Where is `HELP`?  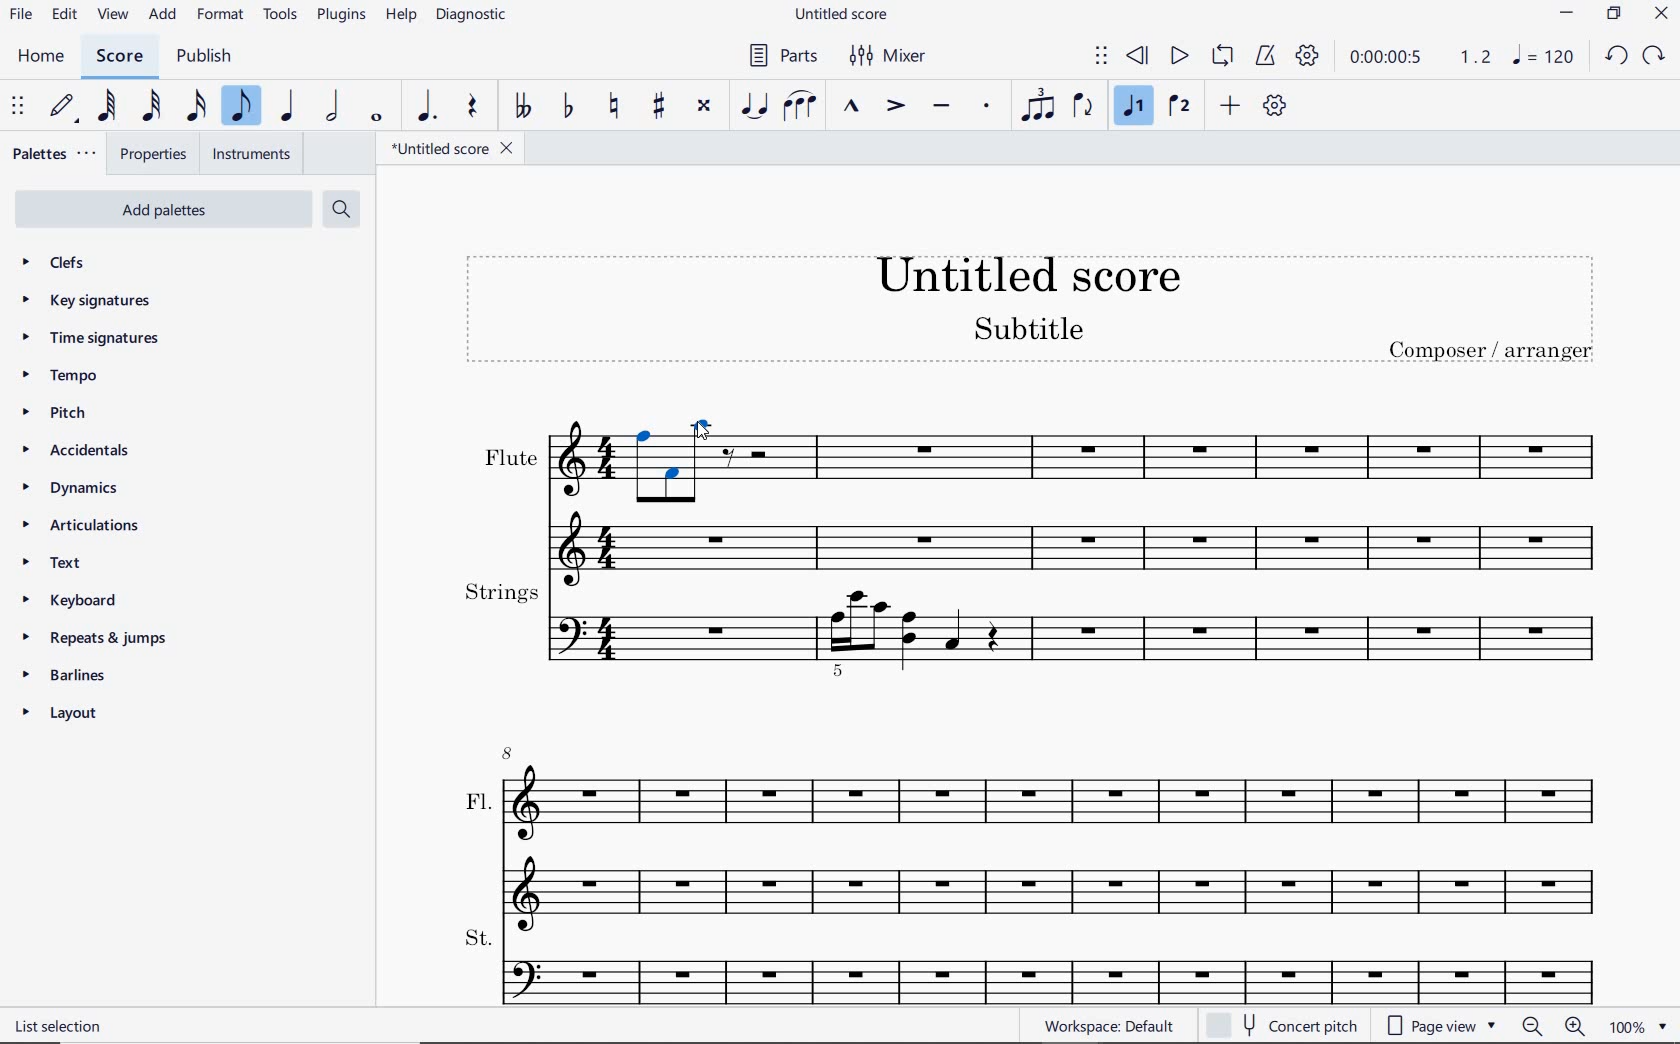 HELP is located at coordinates (400, 17).